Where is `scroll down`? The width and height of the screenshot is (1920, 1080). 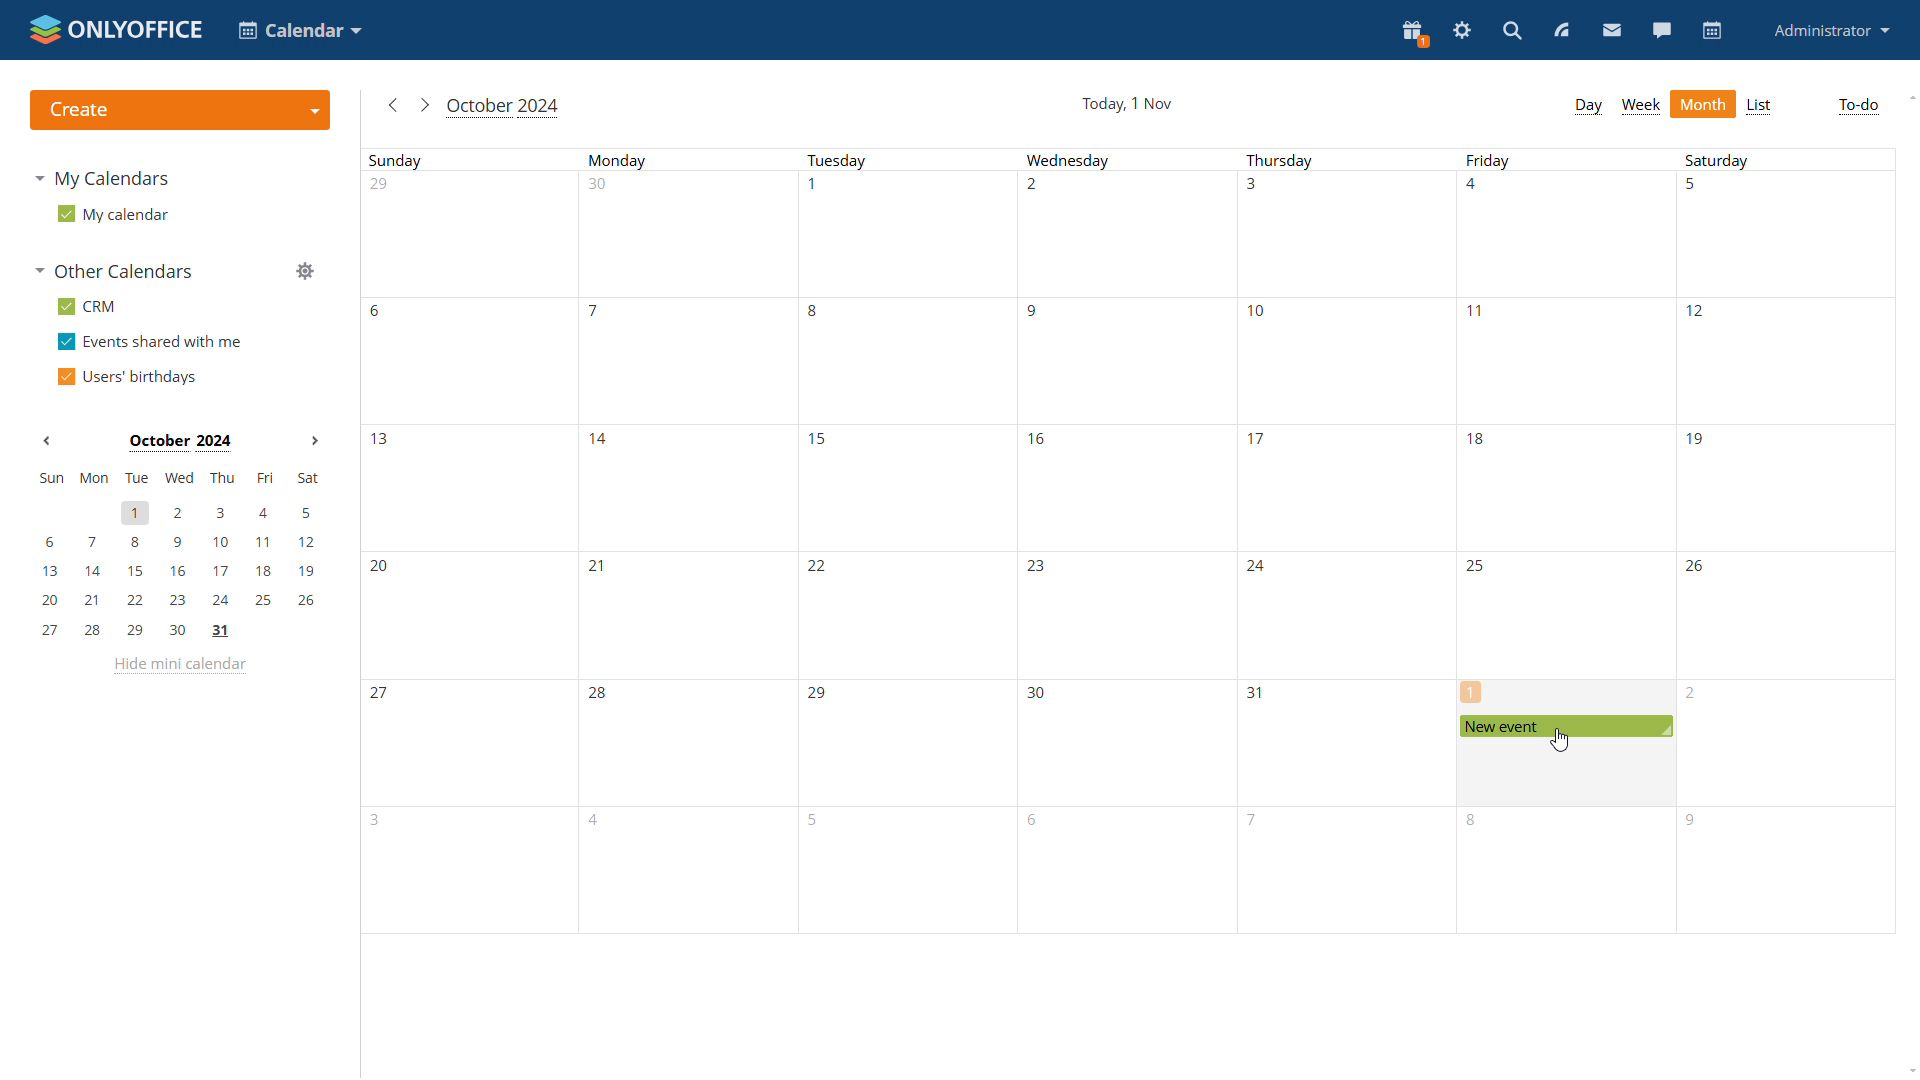
scroll down is located at coordinates (1914, 1067).